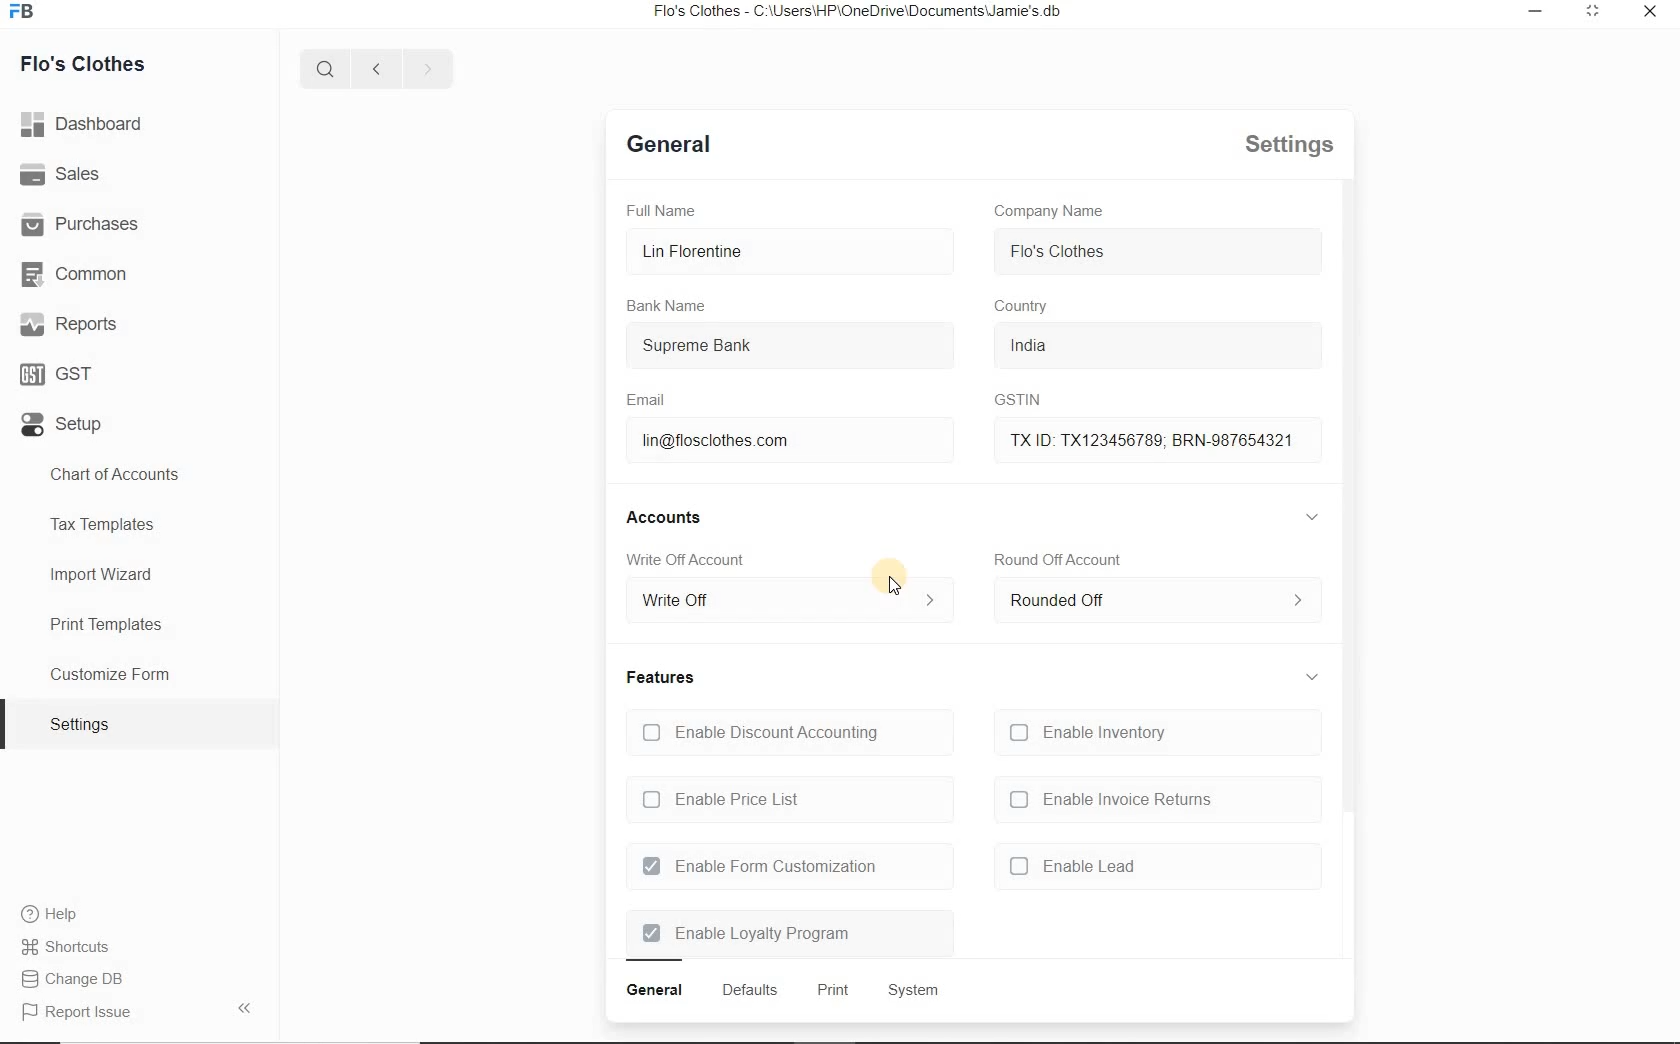  What do you see at coordinates (650, 400) in the screenshot?
I see `Email` at bounding box center [650, 400].